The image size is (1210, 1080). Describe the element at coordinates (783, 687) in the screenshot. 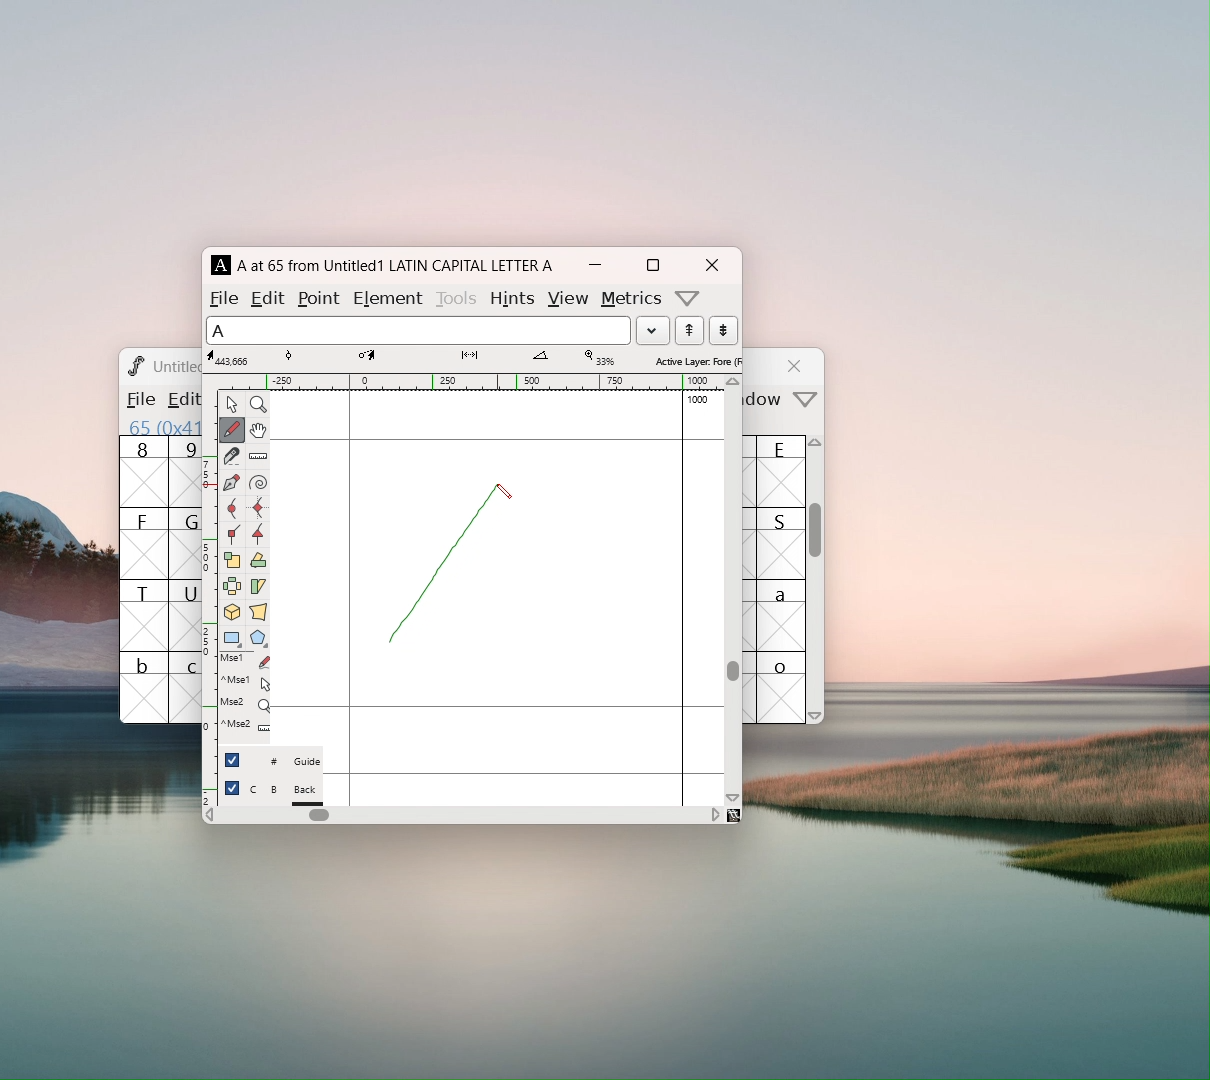

I see `o` at that location.